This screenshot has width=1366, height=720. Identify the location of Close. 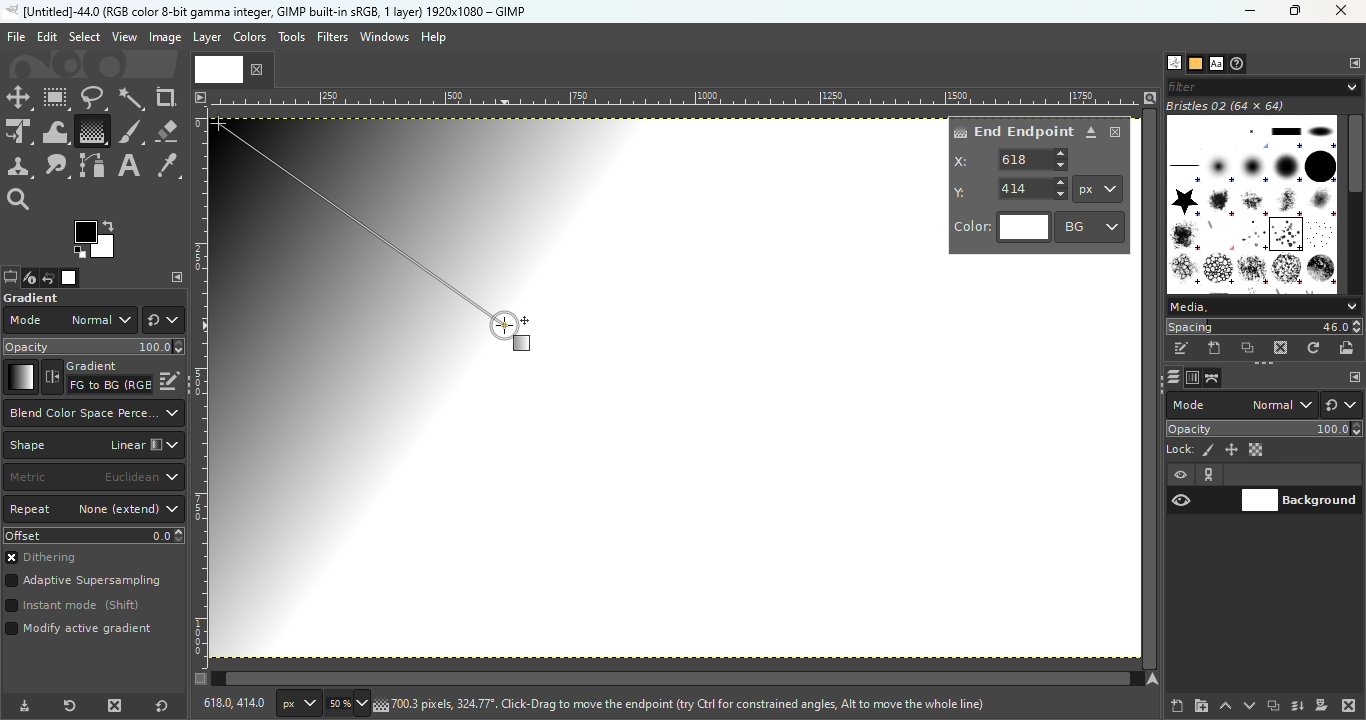
(1343, 12).